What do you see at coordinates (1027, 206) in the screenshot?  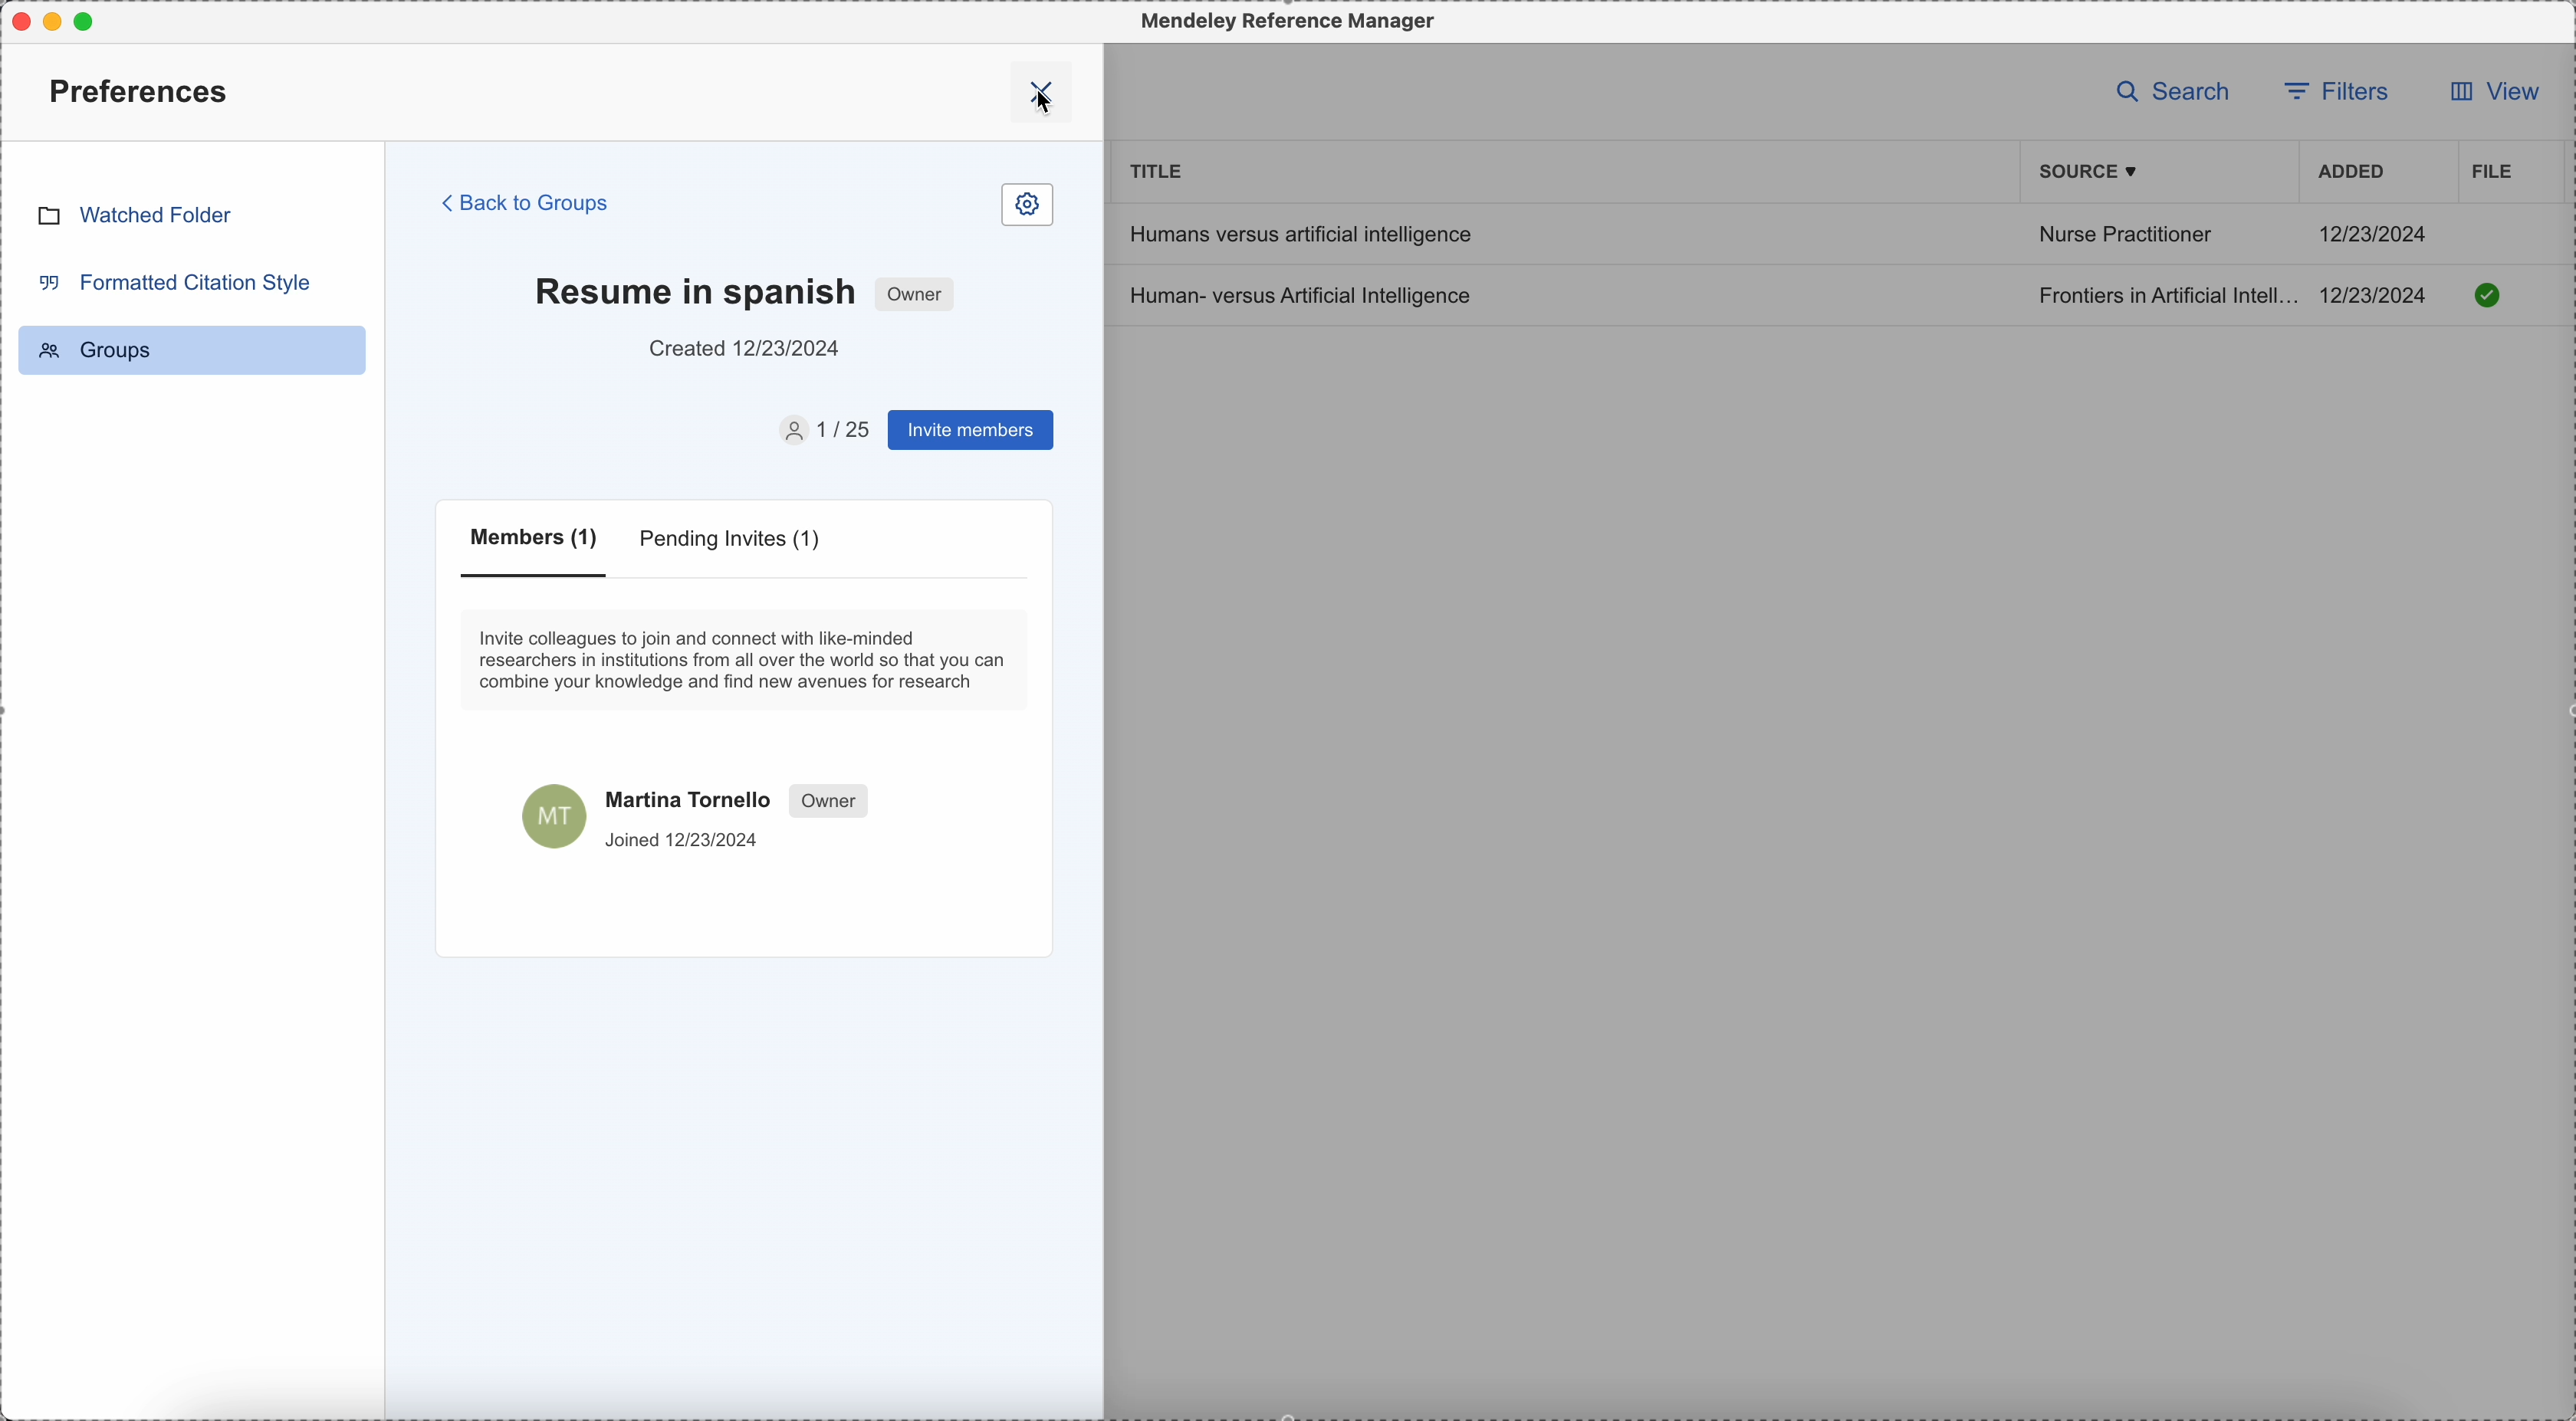 I see `group settings` at bounding box center [1027, 206].